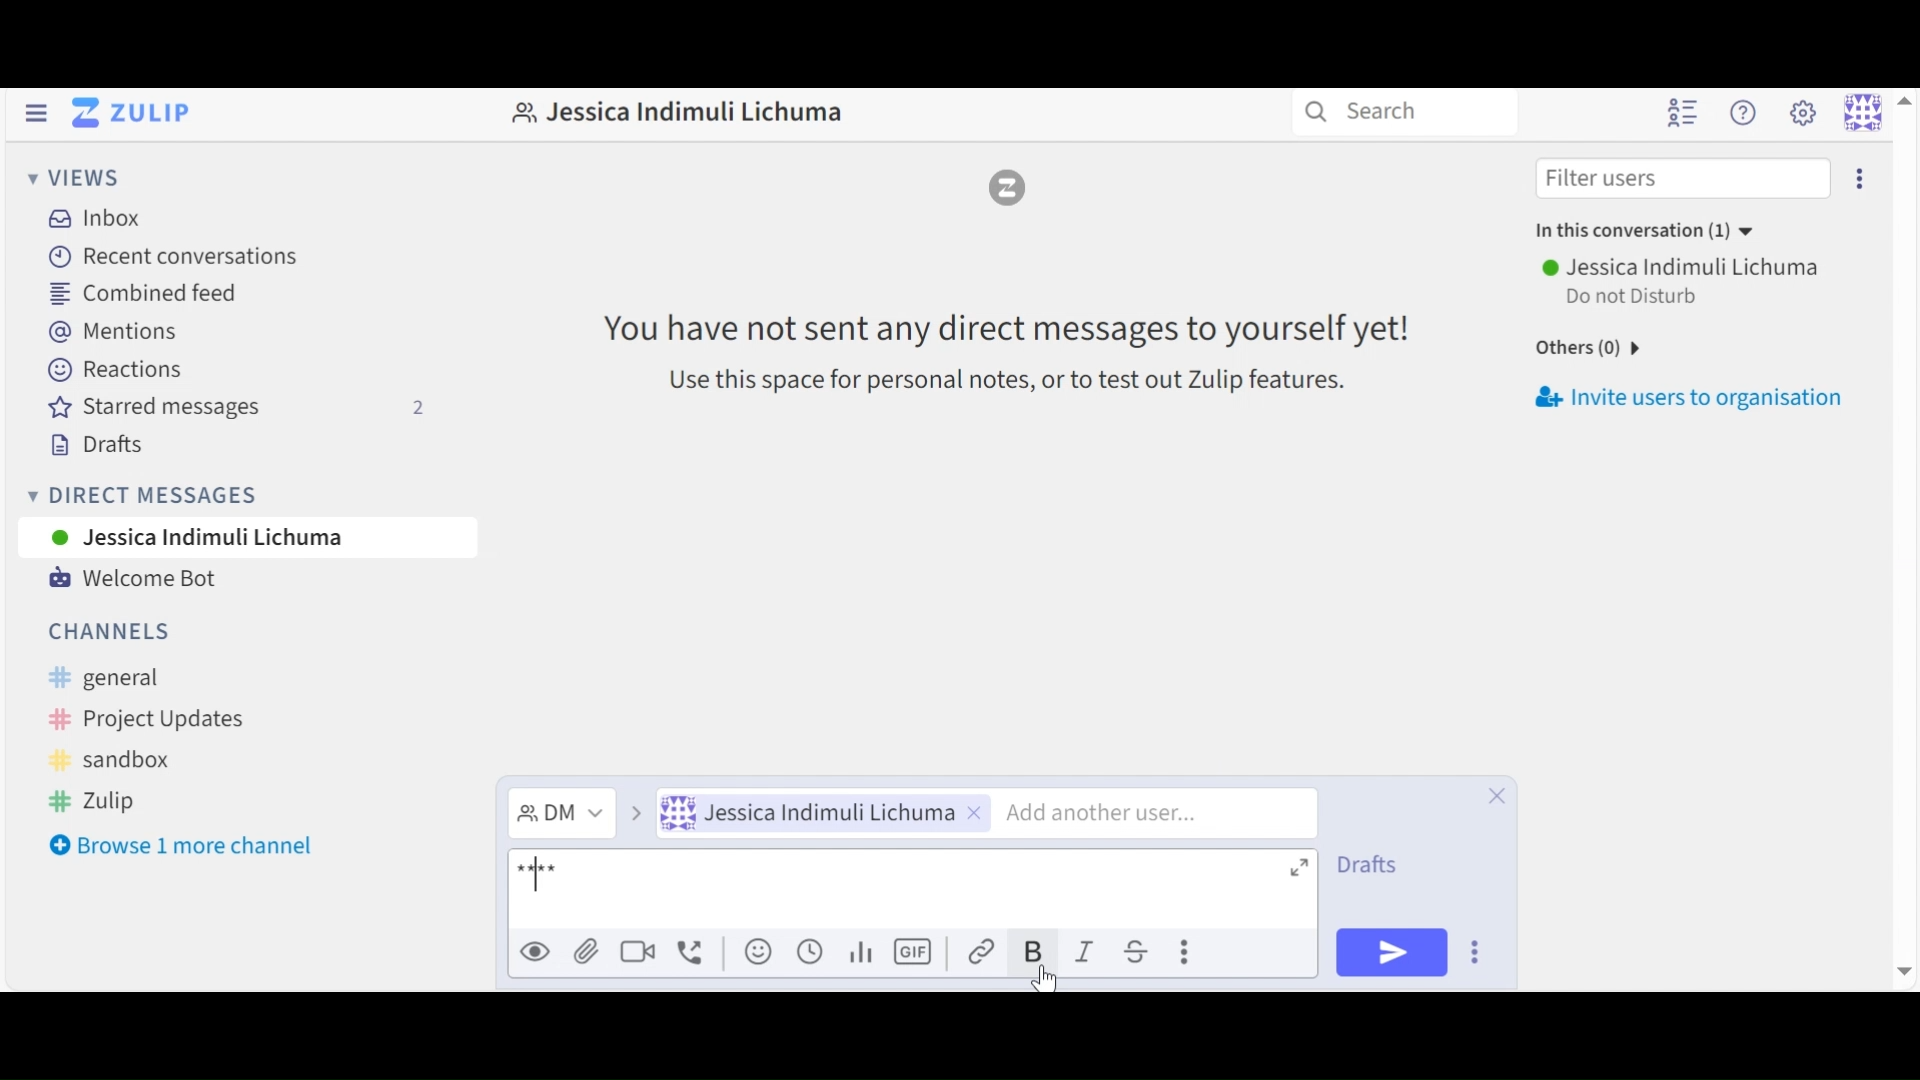 Image resolution: width=1920 pixels, height=1080 pixels. Describe the element at coordinates (113, 333) in the screenshot. I see `Mentions` at that location.